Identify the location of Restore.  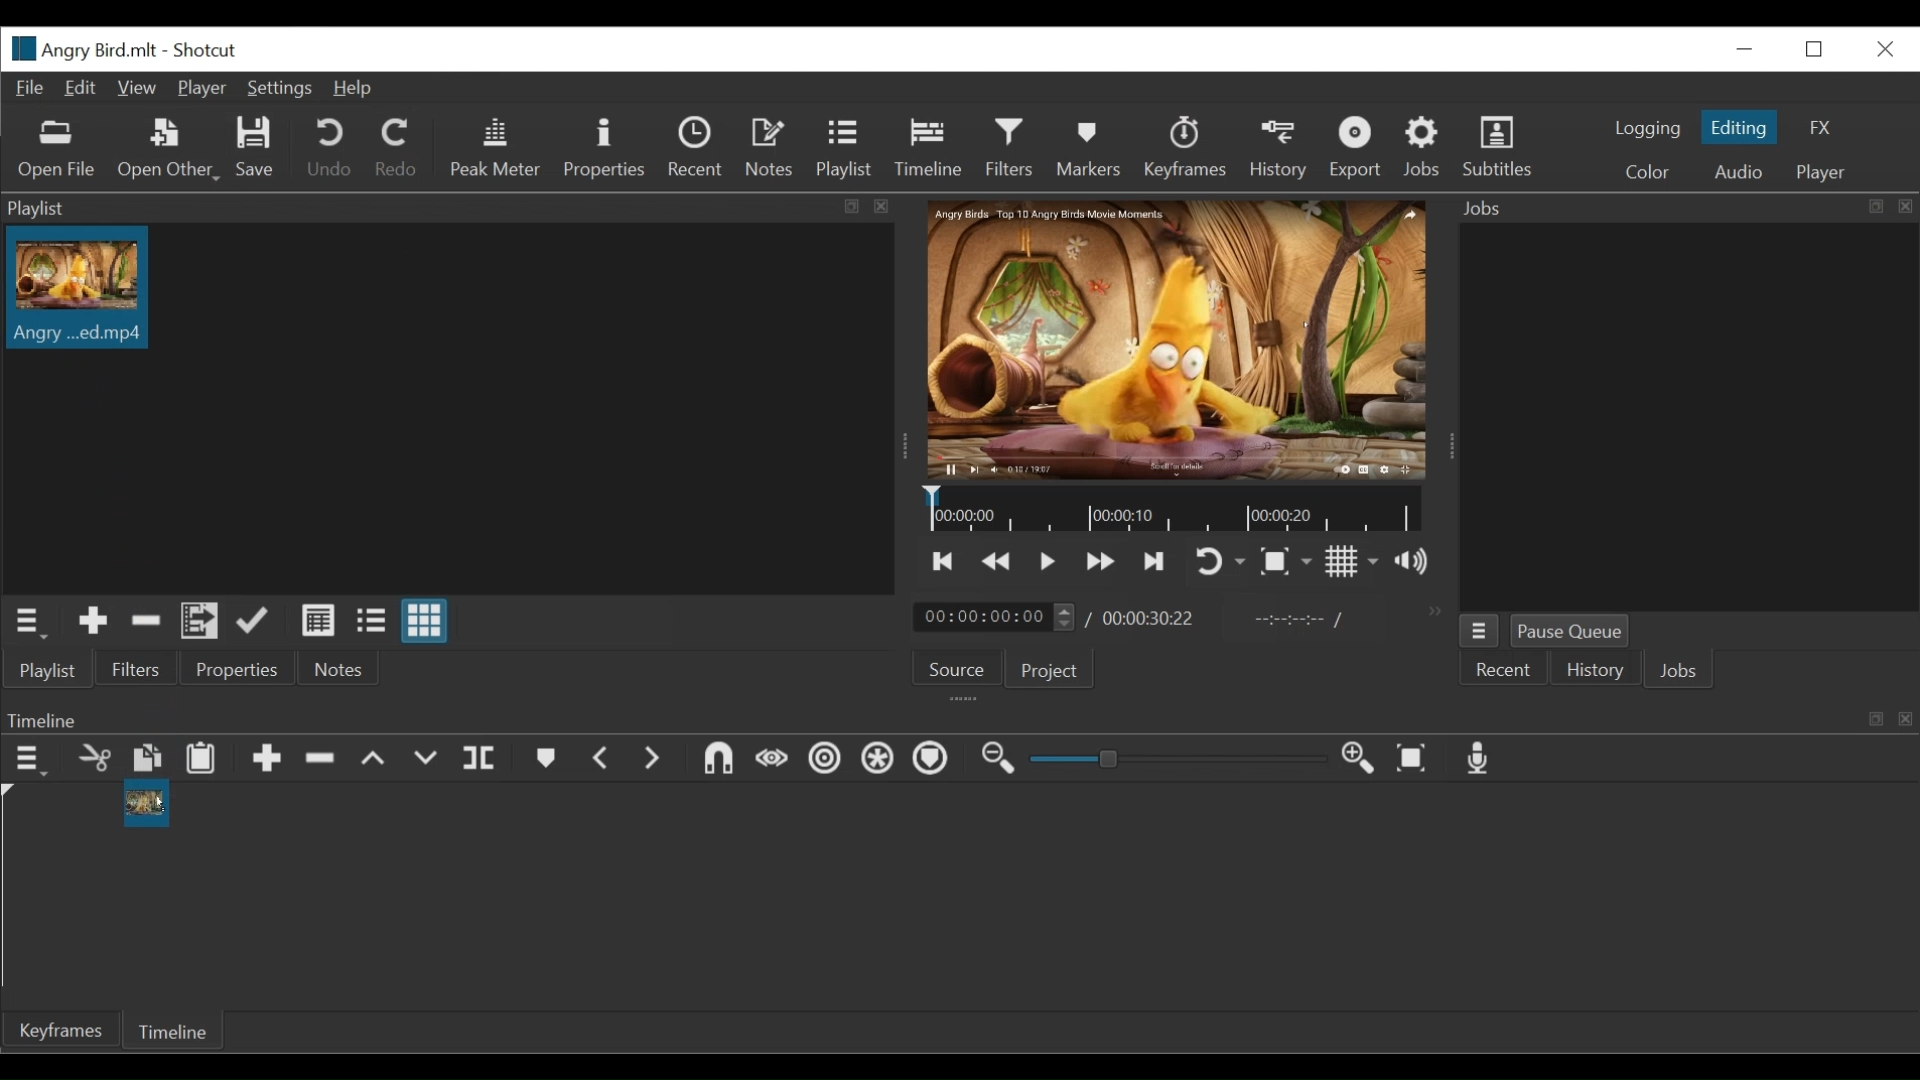
(1819, 49).